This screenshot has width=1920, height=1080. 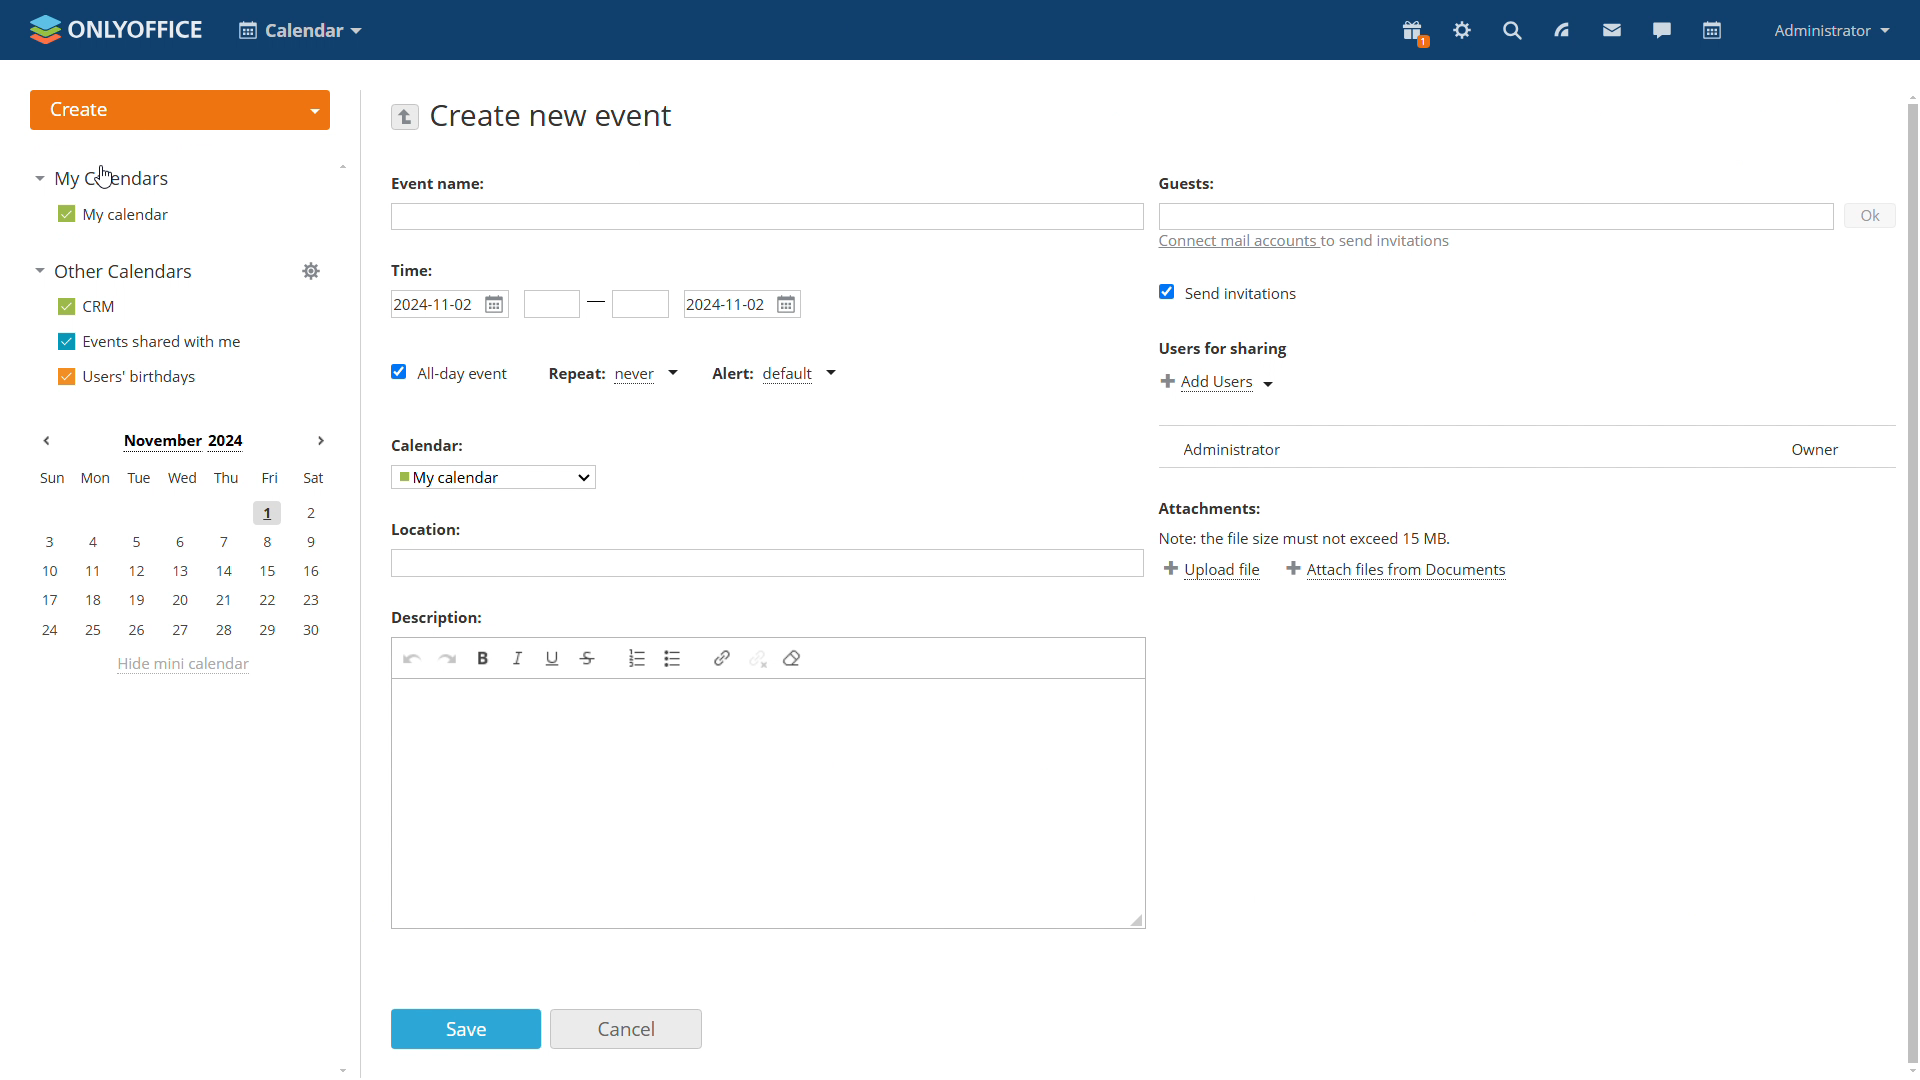 I want to click on create, so click(x=178, y=109).